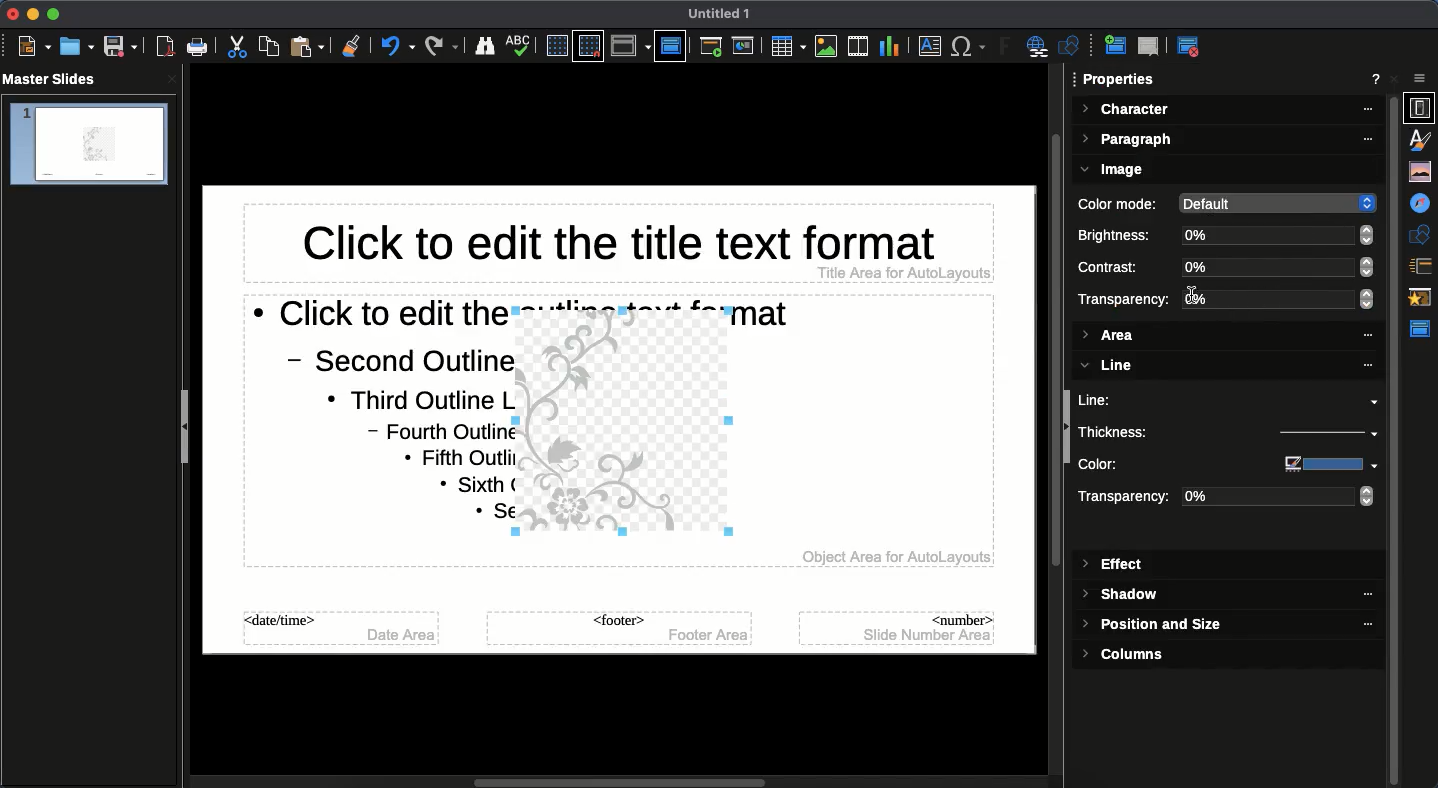 The height and width of the screenshot is (788, 1438). Describe the element at coordinates (856, 47) in the screenshot. I see `Video audio` at that location.